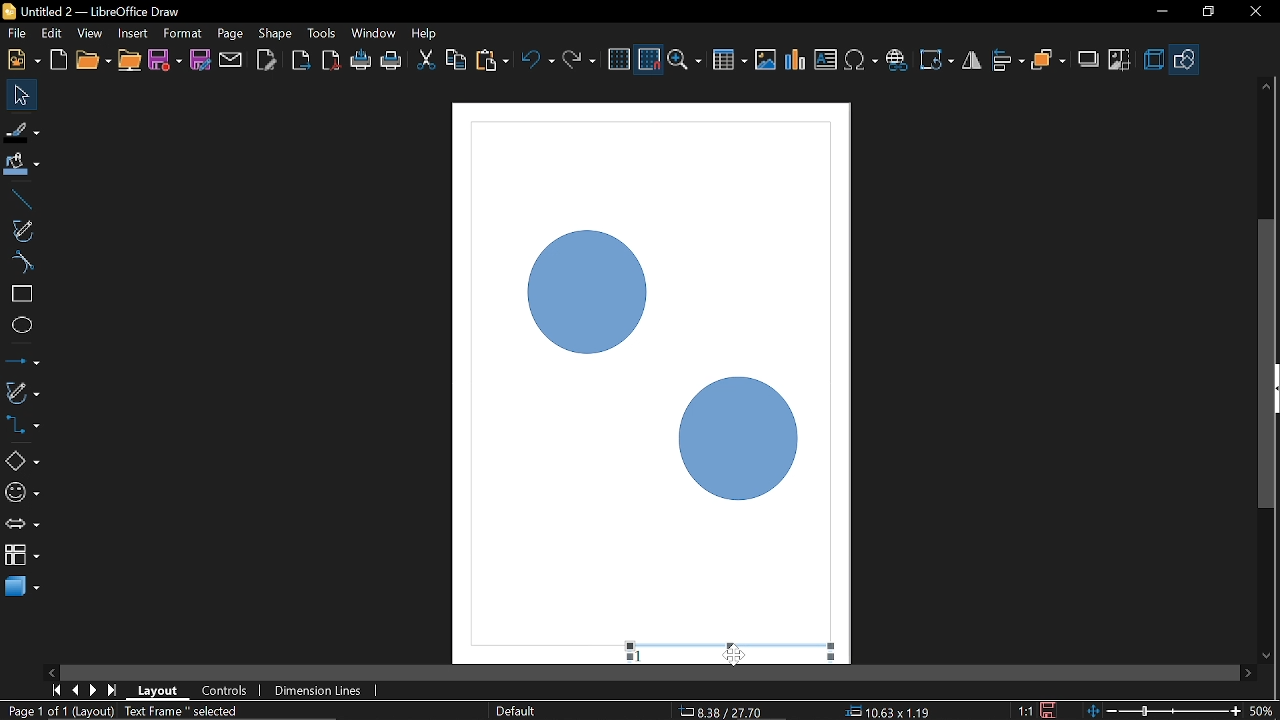 This screenshot has width=1280, height=720. Describe the element at coordinates (1254, 12) in the screenshot. I see `CLose` at that location.